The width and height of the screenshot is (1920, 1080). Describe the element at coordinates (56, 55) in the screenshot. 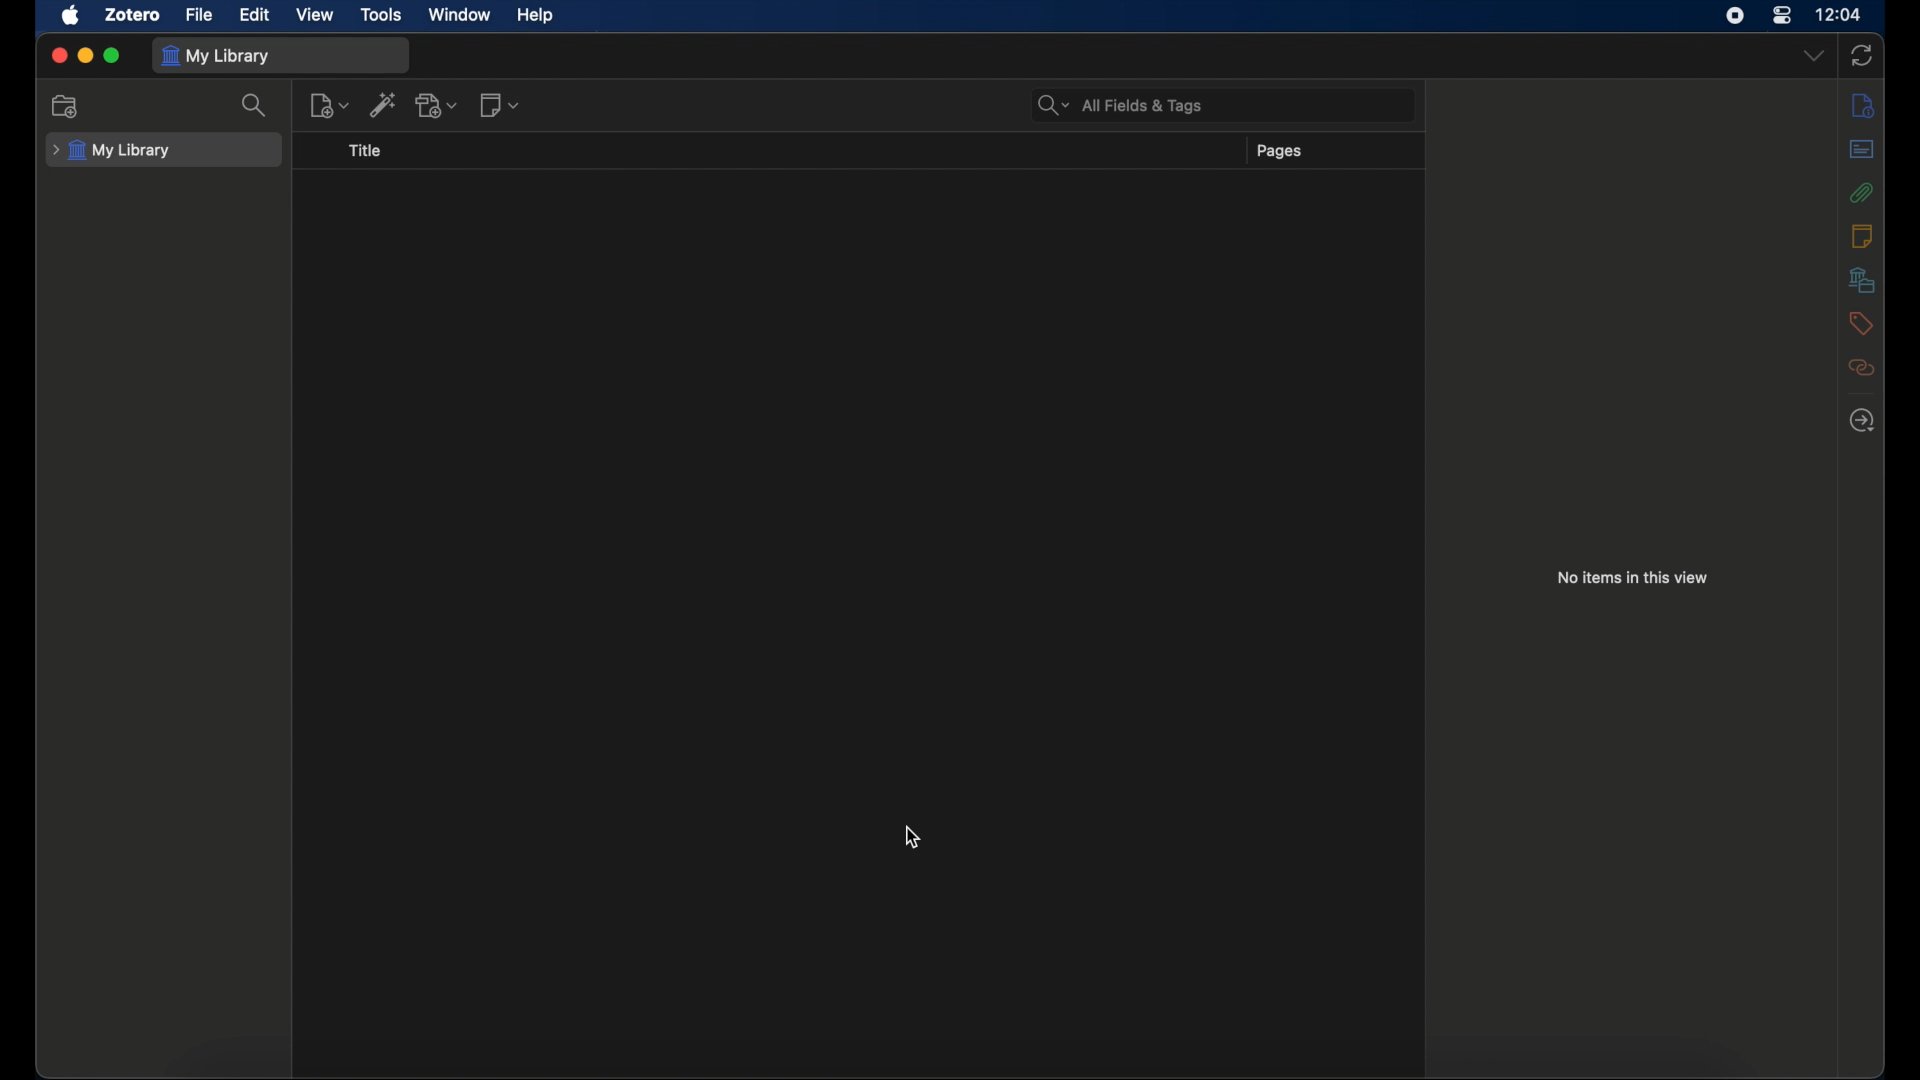

I see `close` at that location.